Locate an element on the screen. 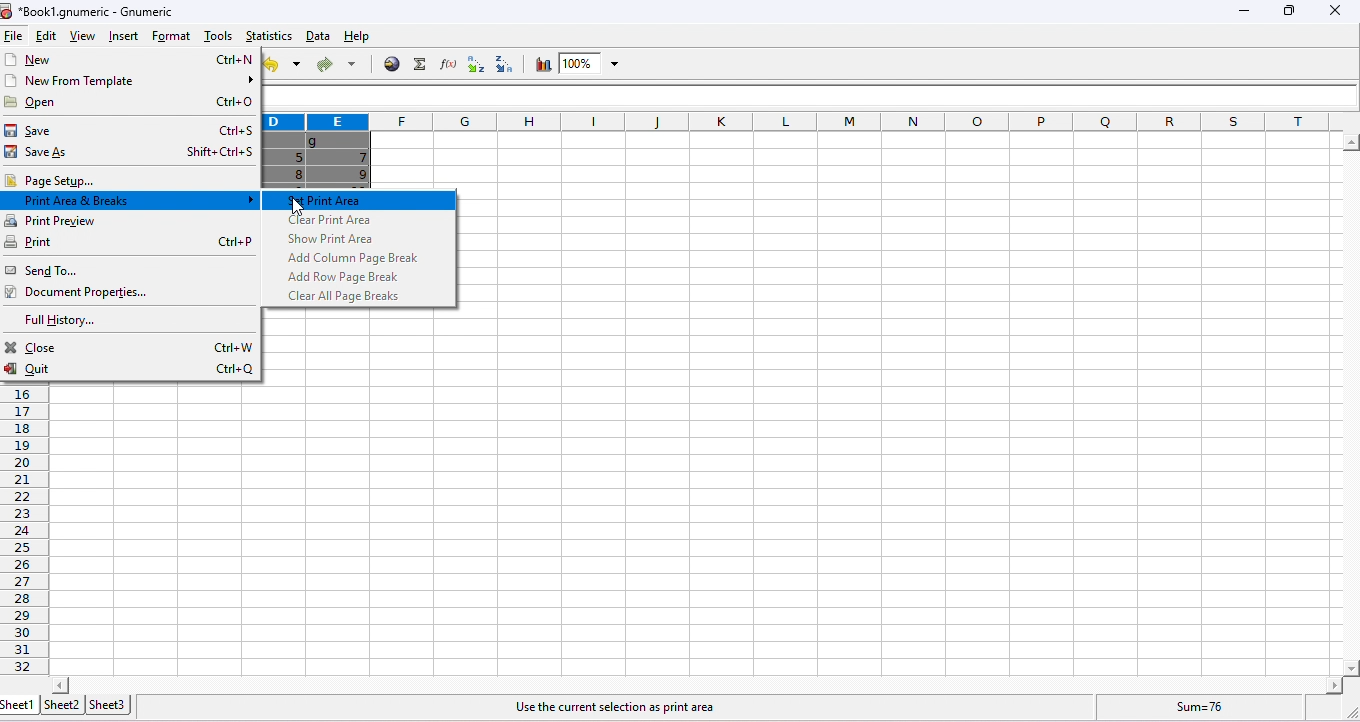  data is located at coordinates (318, 36).